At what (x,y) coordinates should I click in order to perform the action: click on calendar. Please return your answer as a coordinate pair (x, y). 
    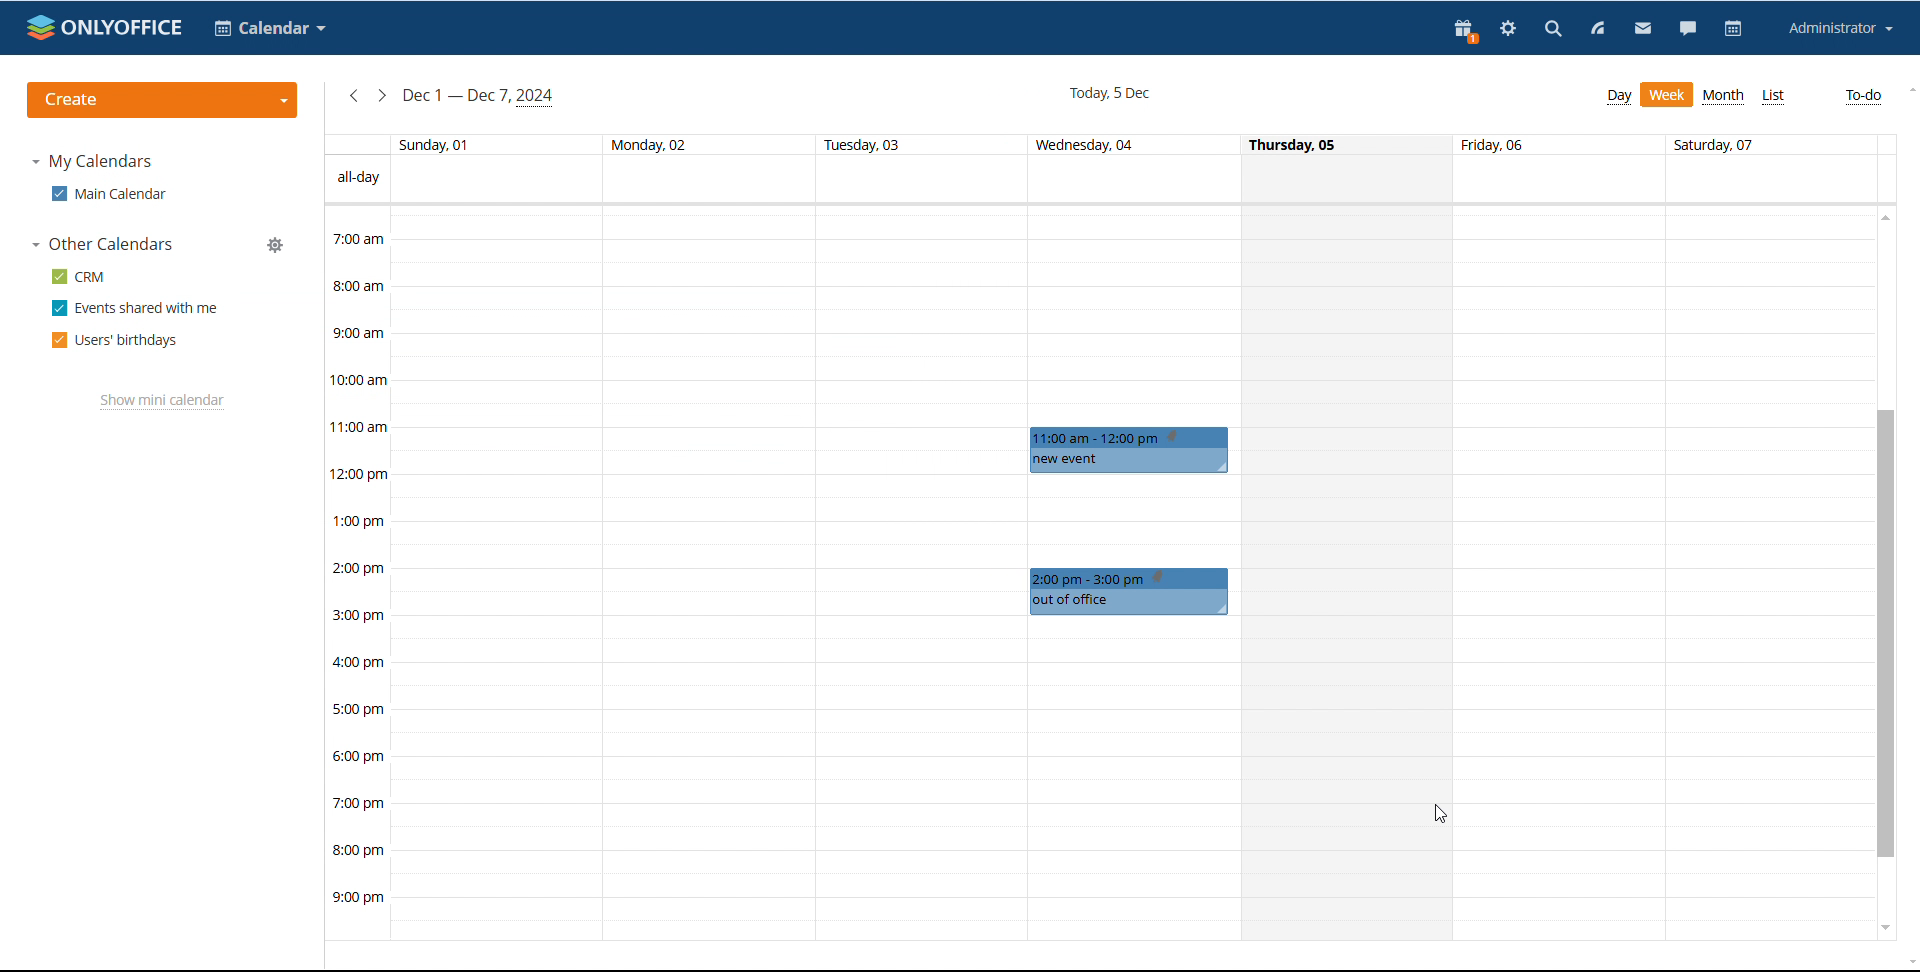
    Looking at the image, I should click on (1736, 30).